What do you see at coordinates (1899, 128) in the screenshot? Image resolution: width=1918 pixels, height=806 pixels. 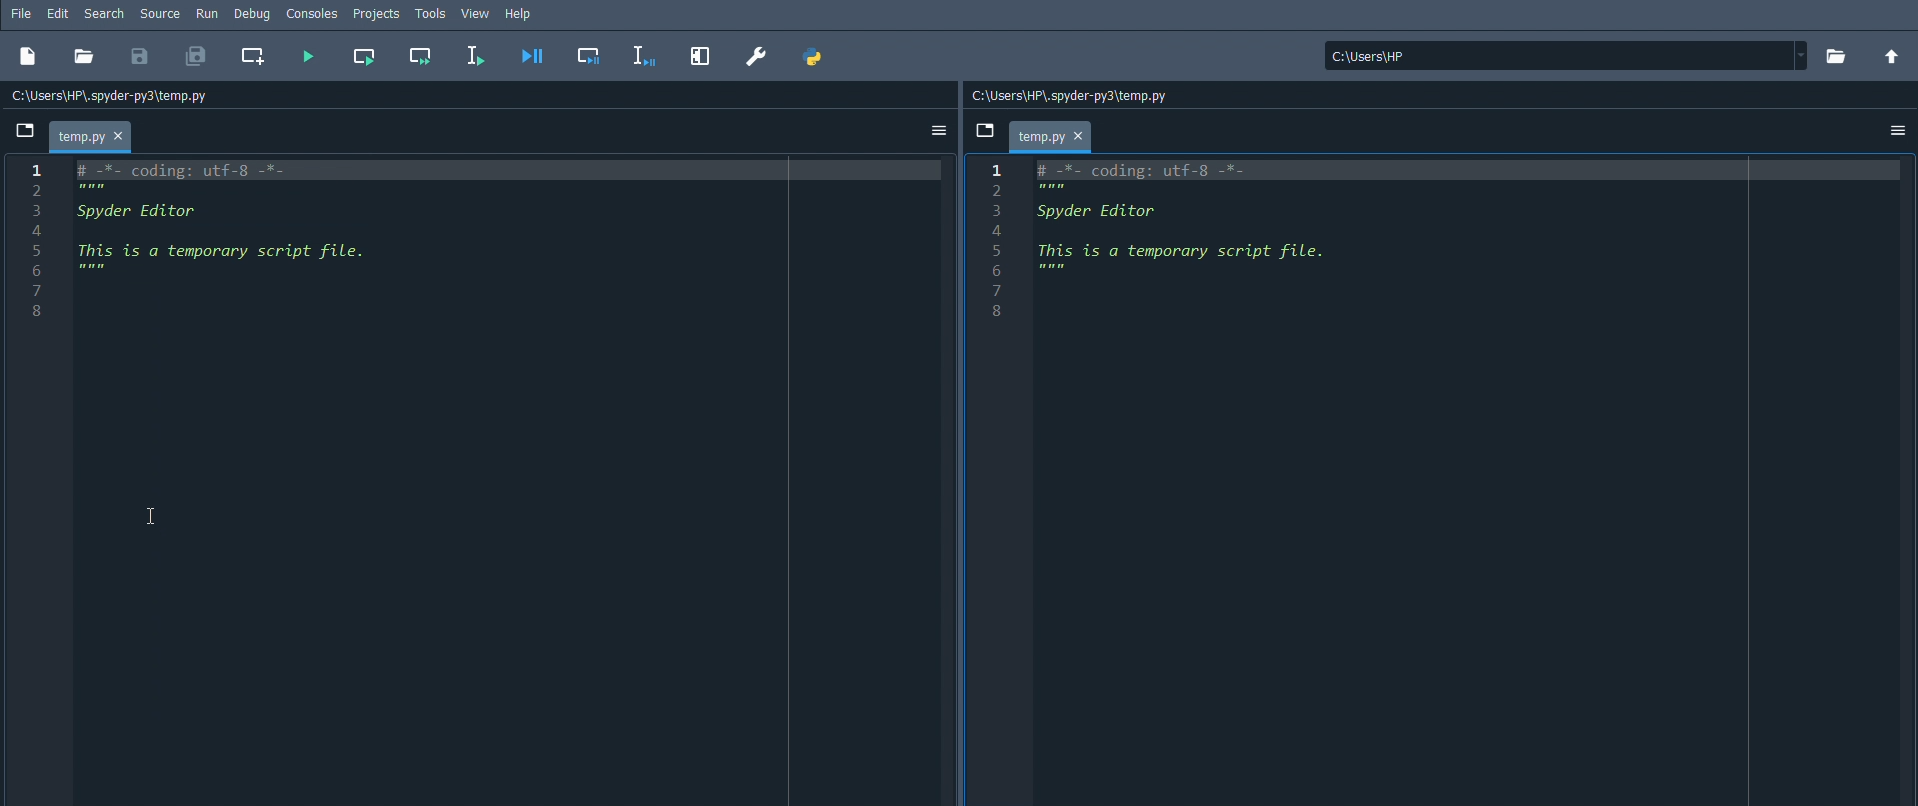 I see `Options` at bounding box center [1899, 128].